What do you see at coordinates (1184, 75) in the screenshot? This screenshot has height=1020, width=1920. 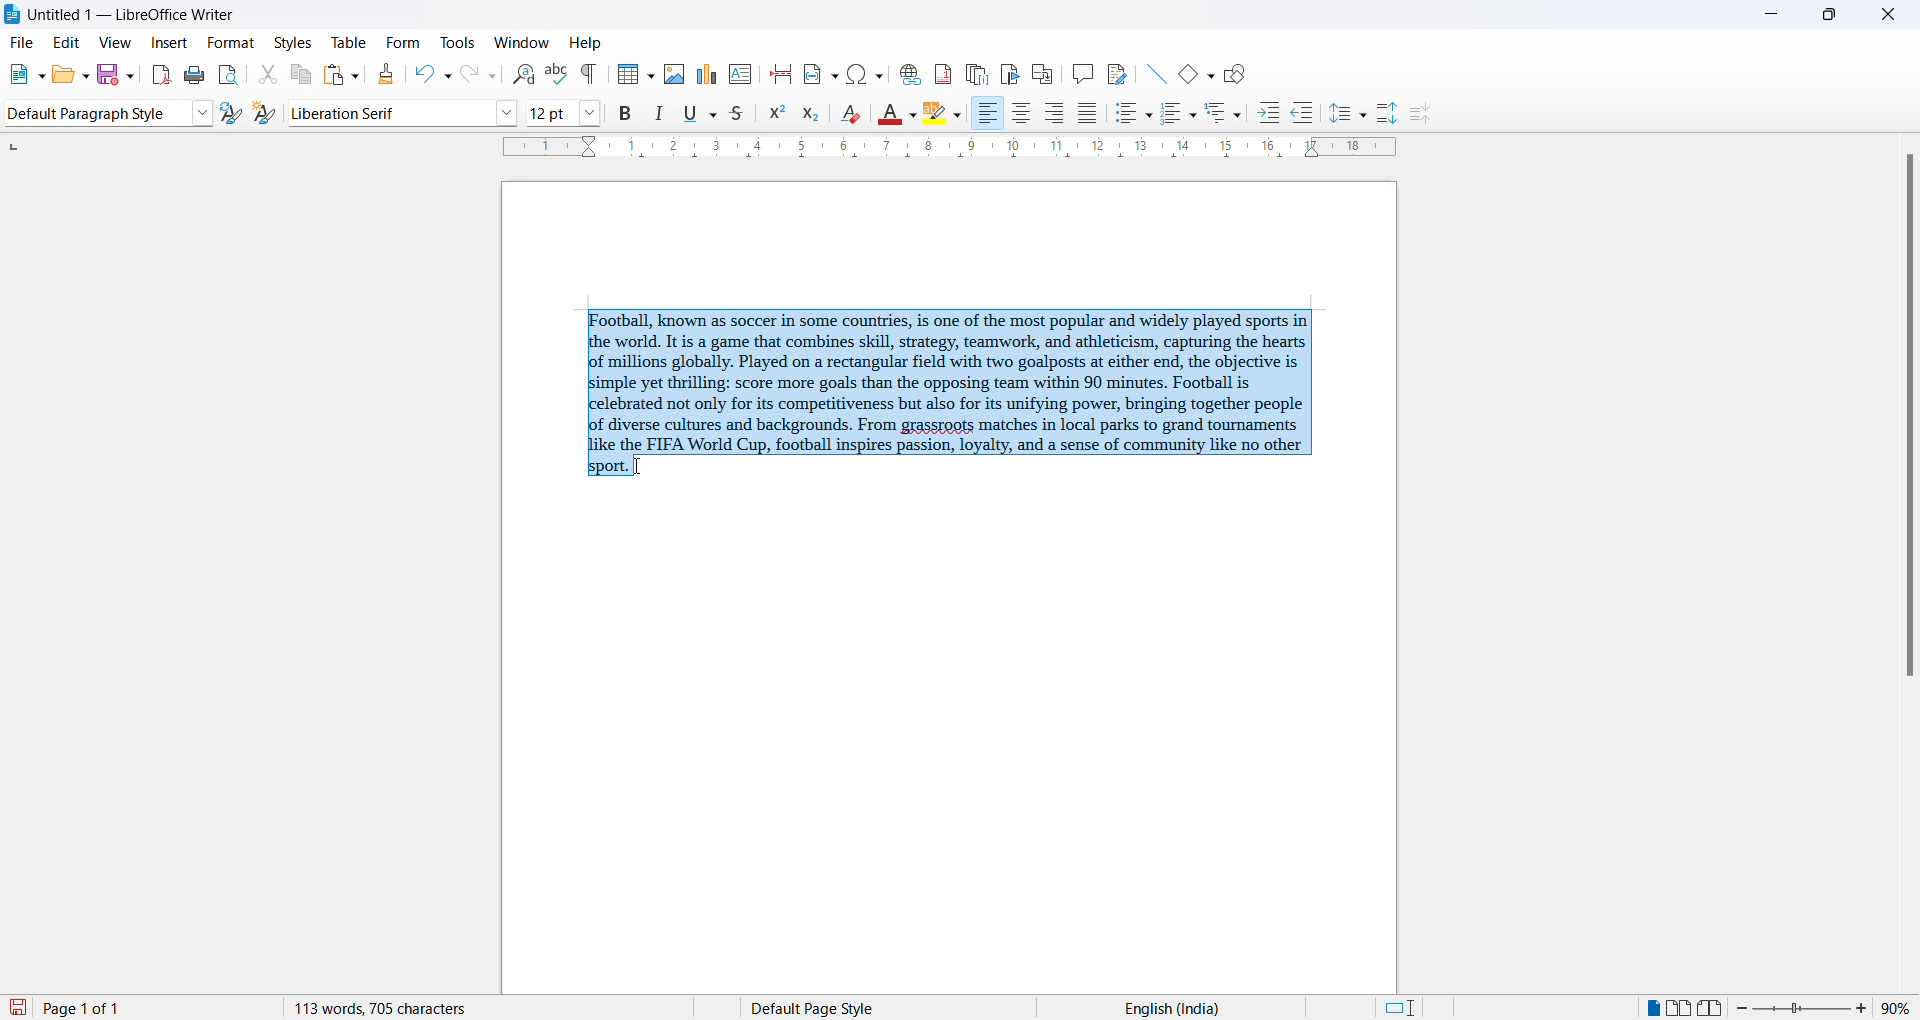 I see `basic shapes` at bounding box center [1184, 75].